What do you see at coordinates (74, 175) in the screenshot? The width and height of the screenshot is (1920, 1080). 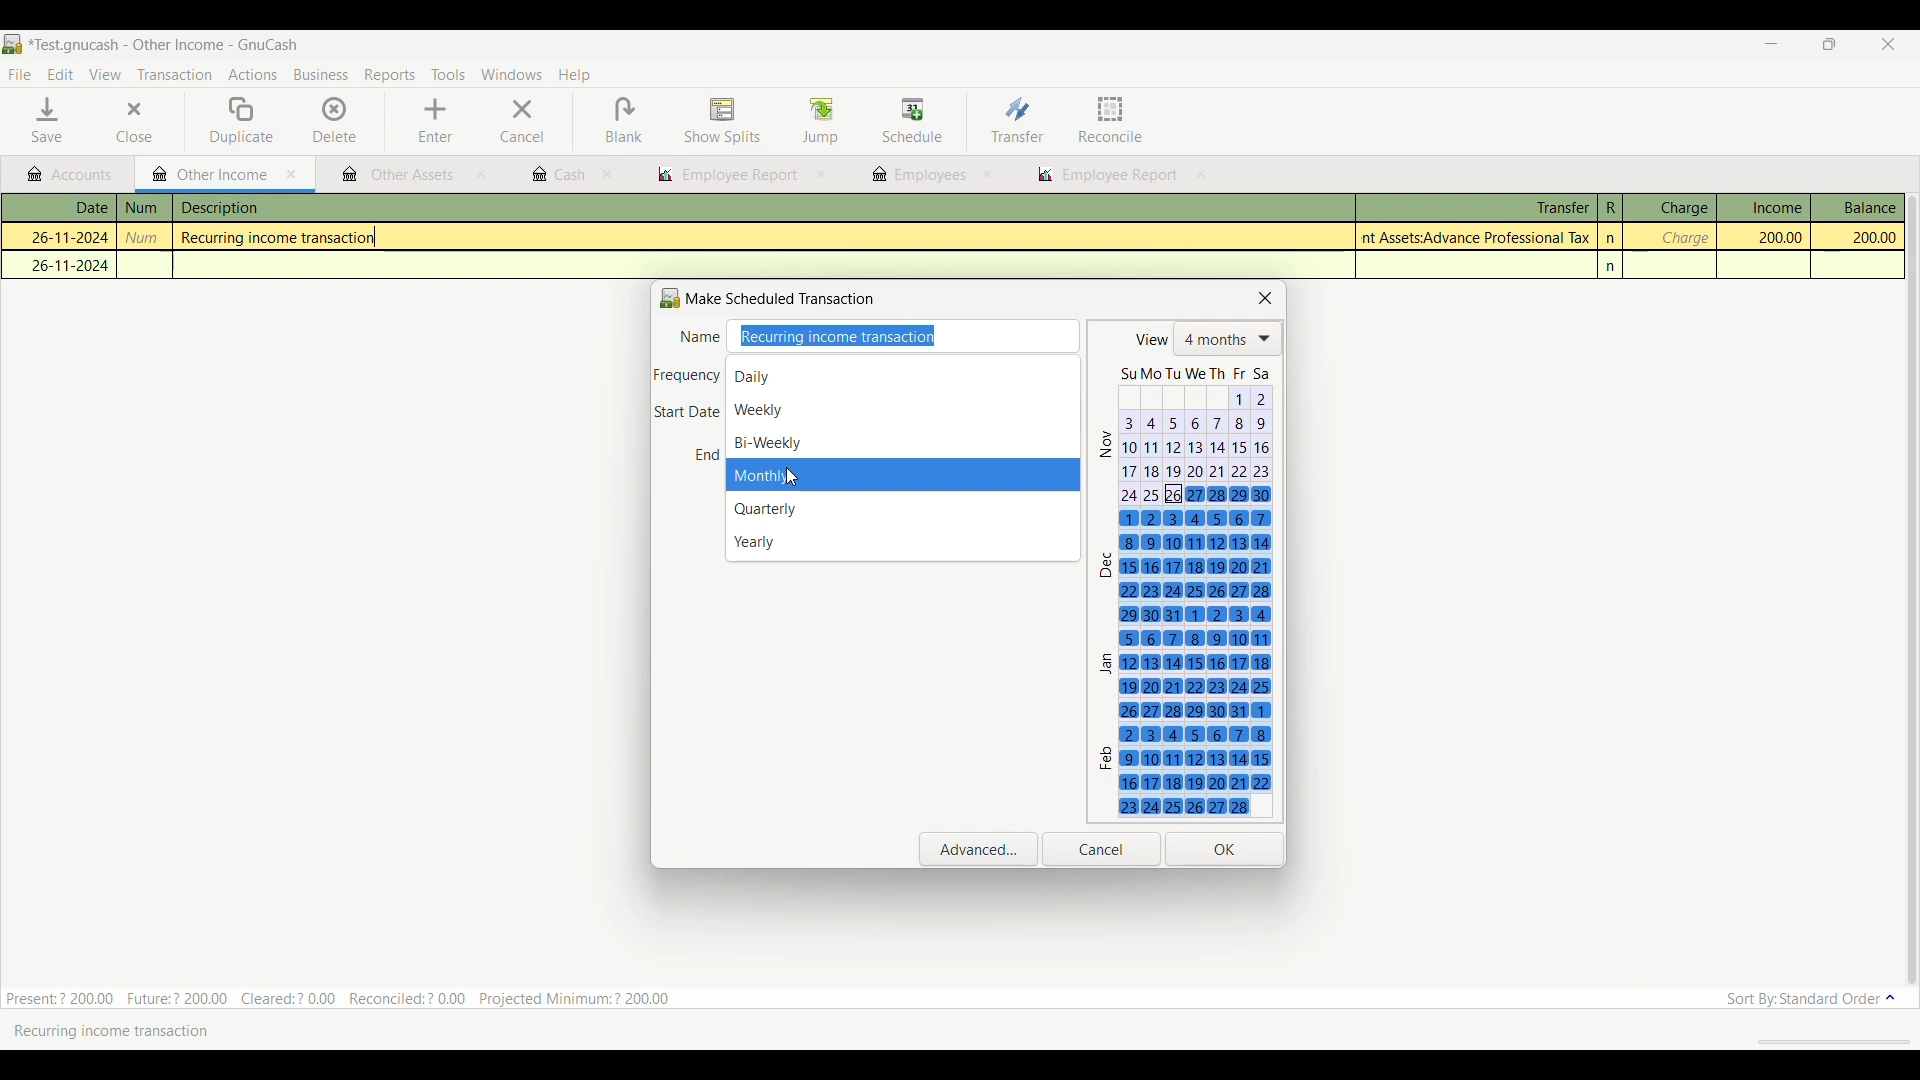 I see `Accounts` at bounding box center [74, 175].